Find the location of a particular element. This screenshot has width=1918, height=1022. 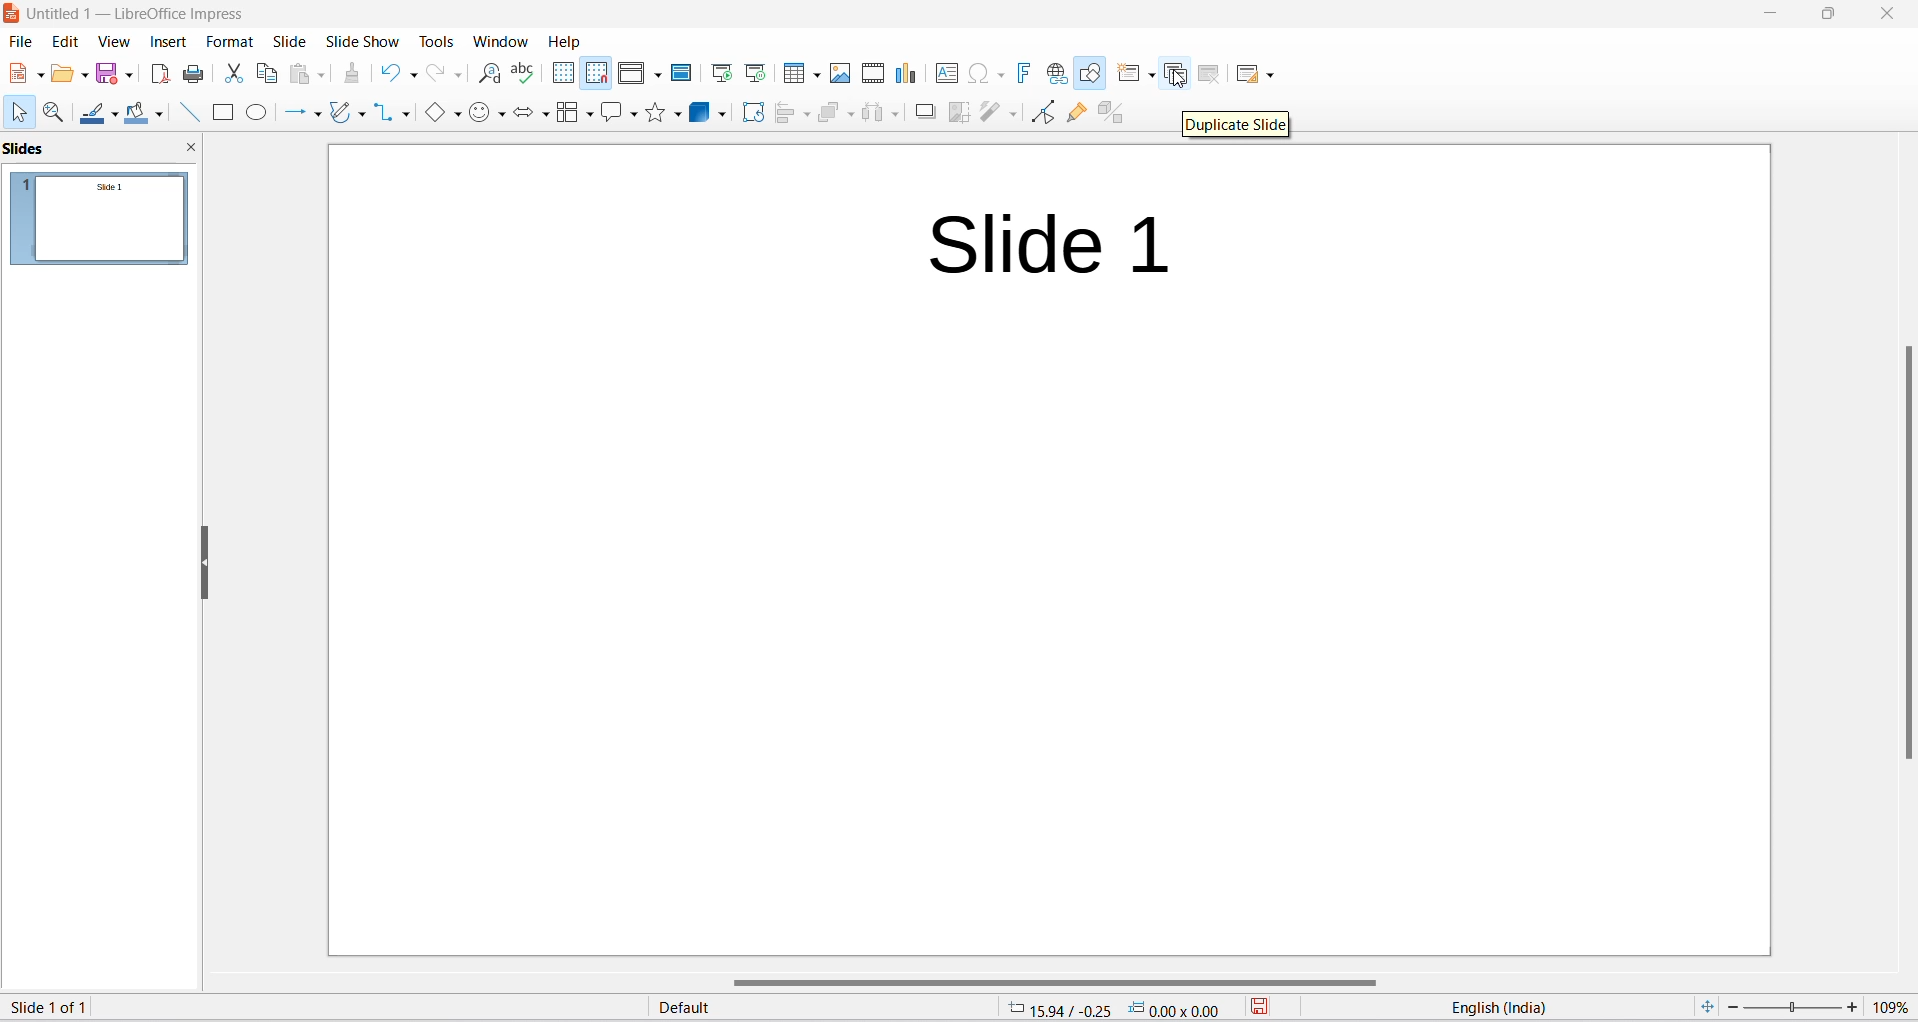

Close is located at coordinates (1886, 15).